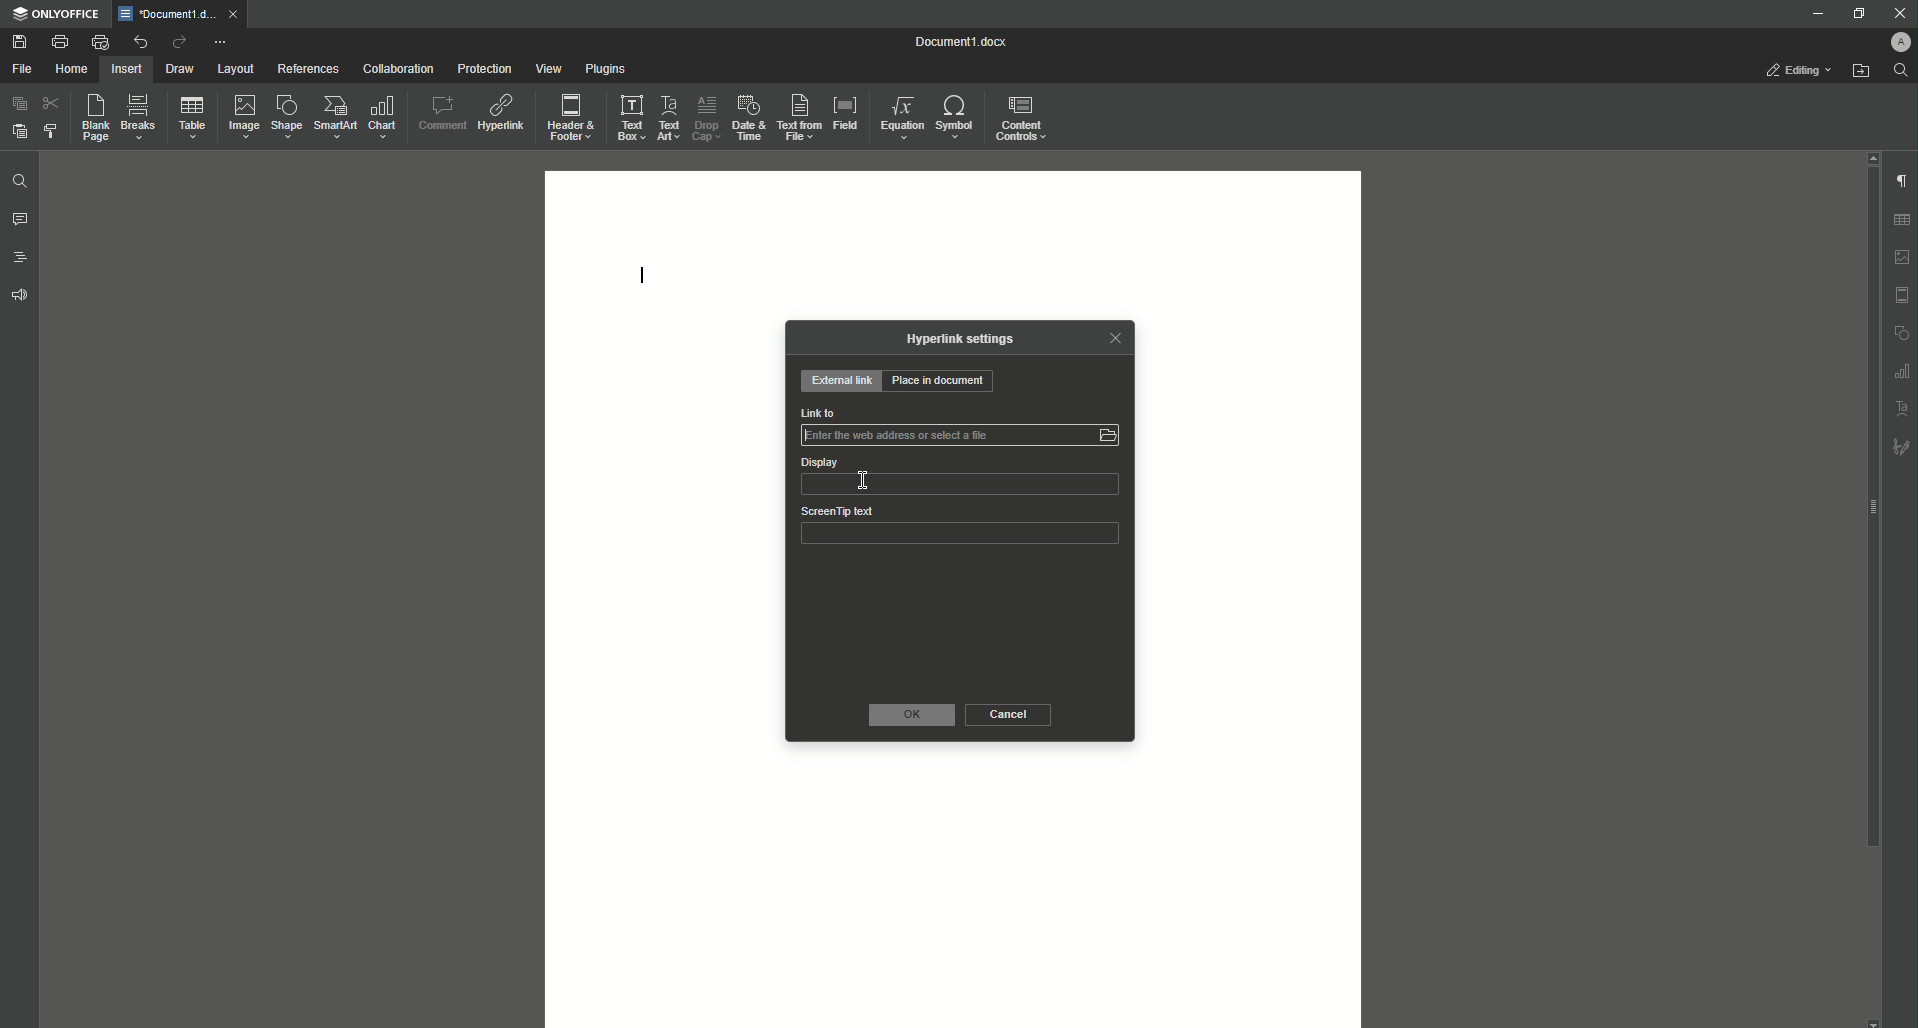 The image size is (1918, 1028). I want to click on Display, so click(960, 486).